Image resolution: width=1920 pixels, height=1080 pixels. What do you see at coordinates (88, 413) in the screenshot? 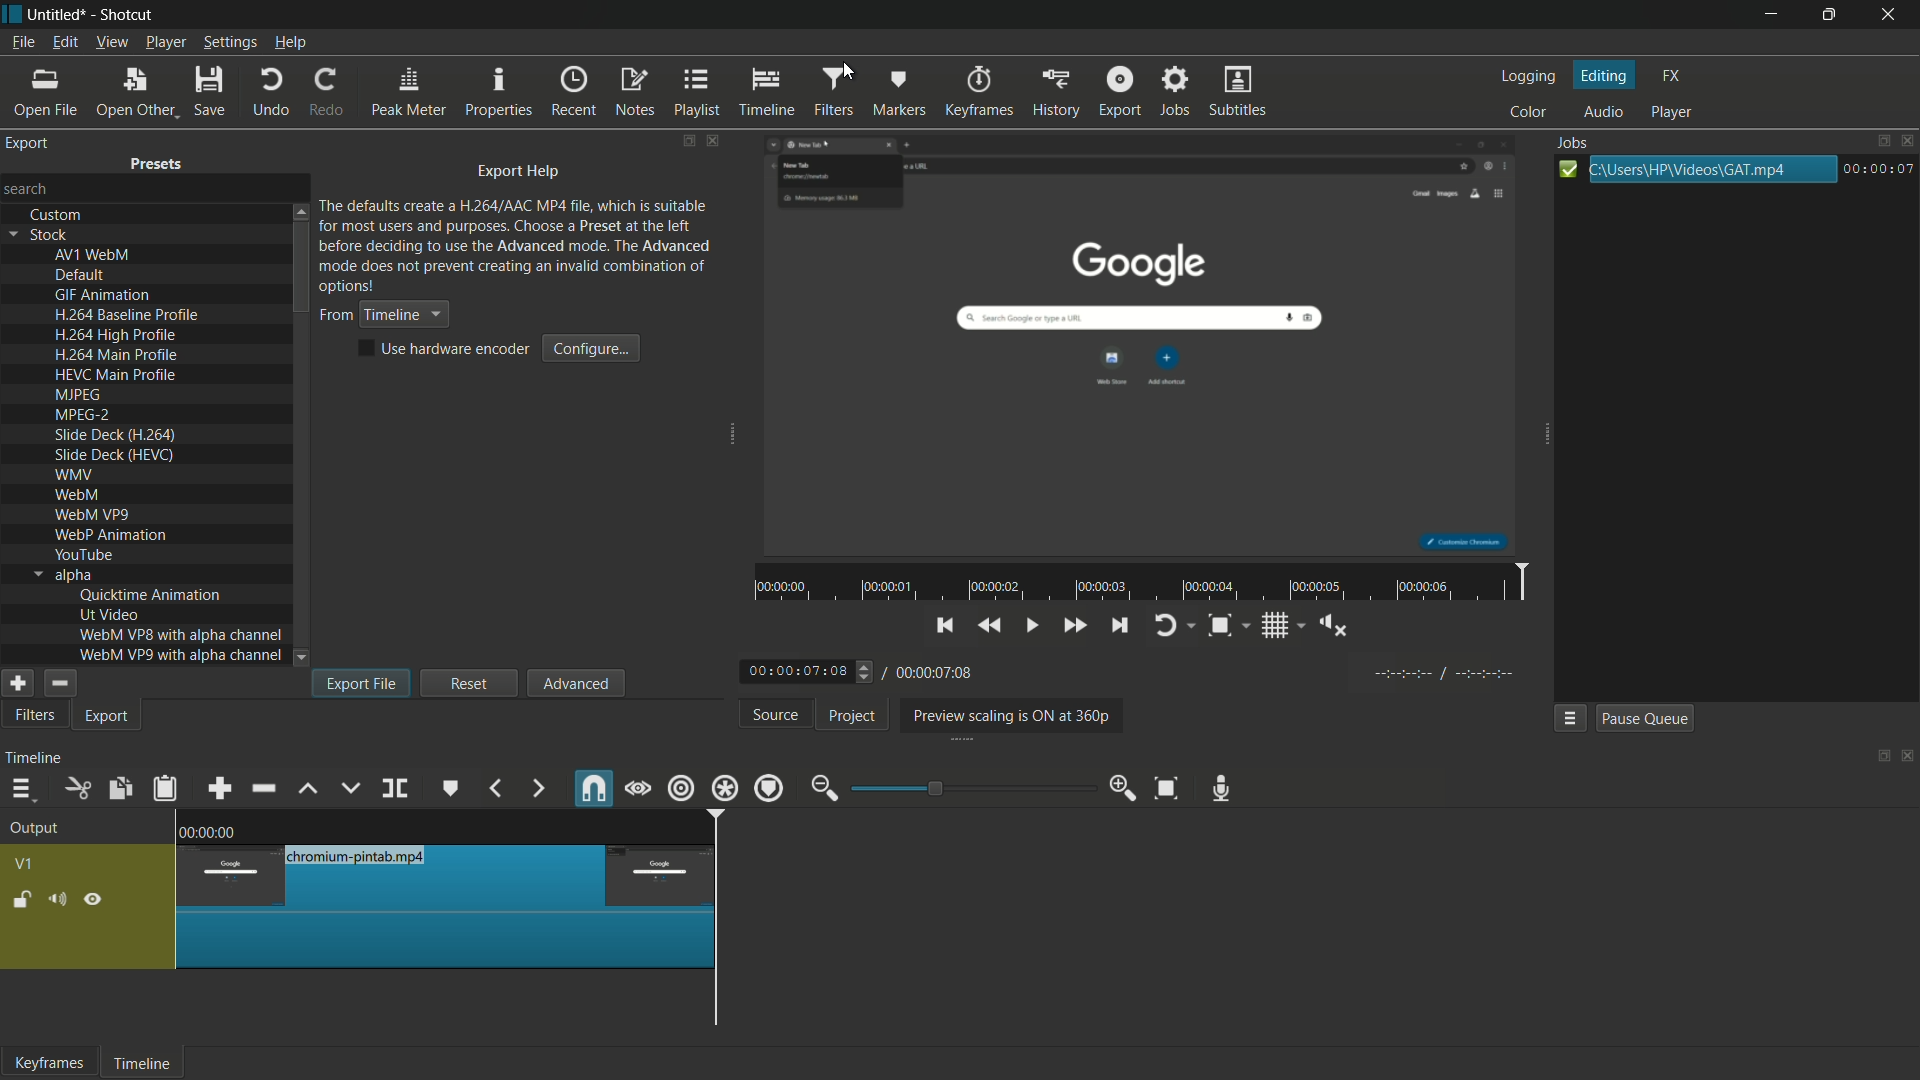
I see `MPEG-2` at bounding box center [88, 413].